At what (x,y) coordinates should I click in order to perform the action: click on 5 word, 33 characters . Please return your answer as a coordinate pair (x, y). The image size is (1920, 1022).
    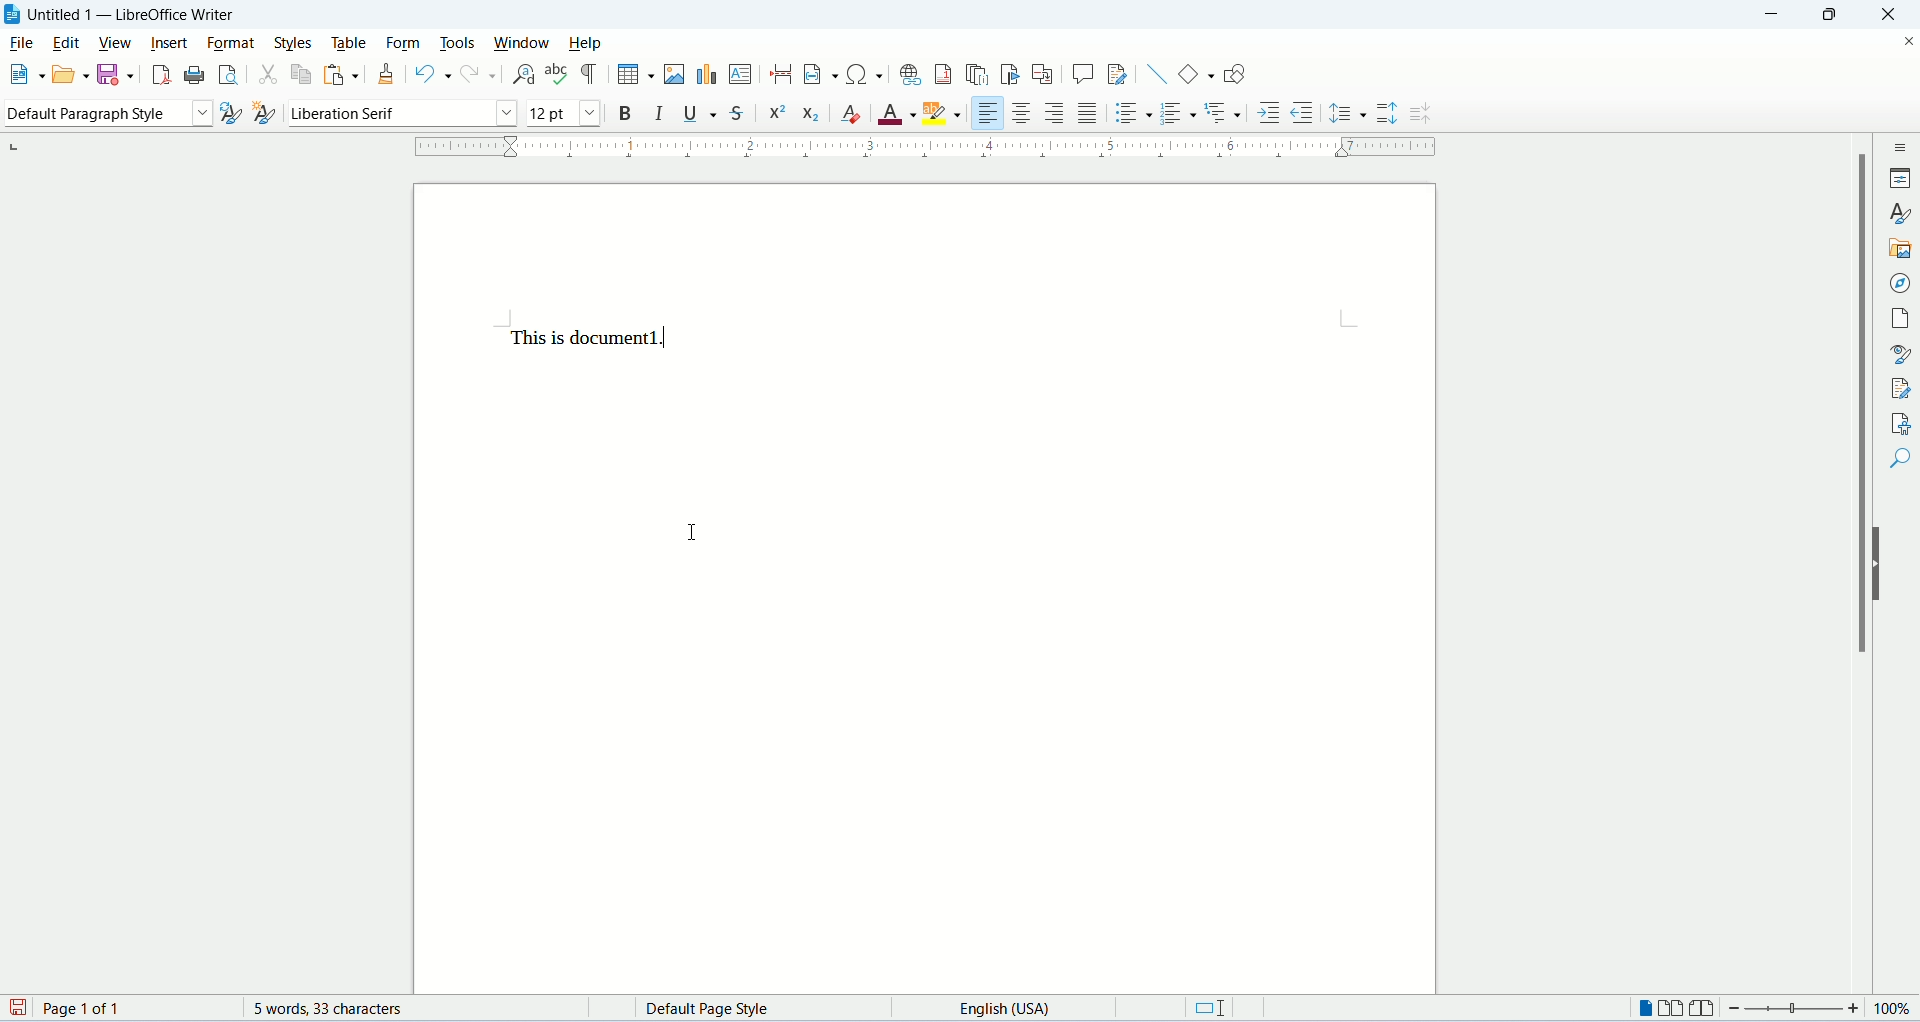
    Looking at the image, I should click on (339, 1009).